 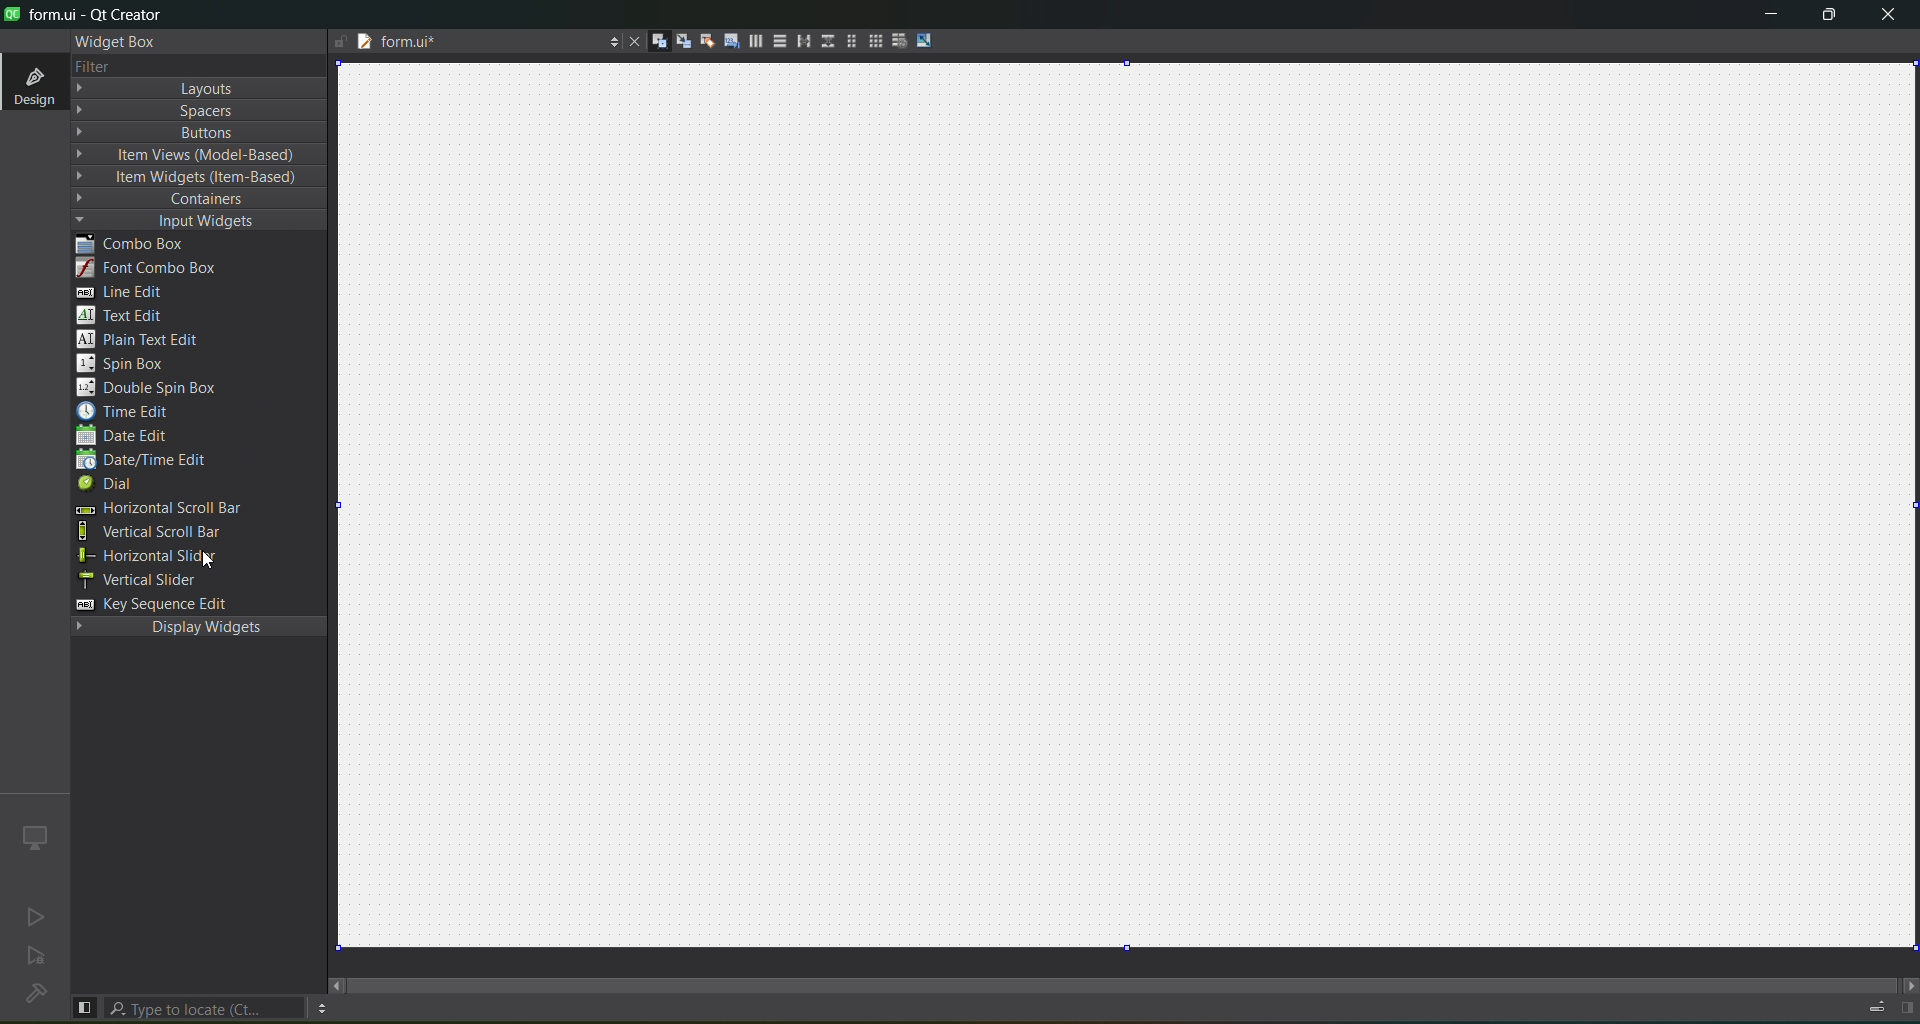 What do you see at coordinates (142, 581) in the screenshot?
I see `vertical slider` at bounding box center [142, 581].